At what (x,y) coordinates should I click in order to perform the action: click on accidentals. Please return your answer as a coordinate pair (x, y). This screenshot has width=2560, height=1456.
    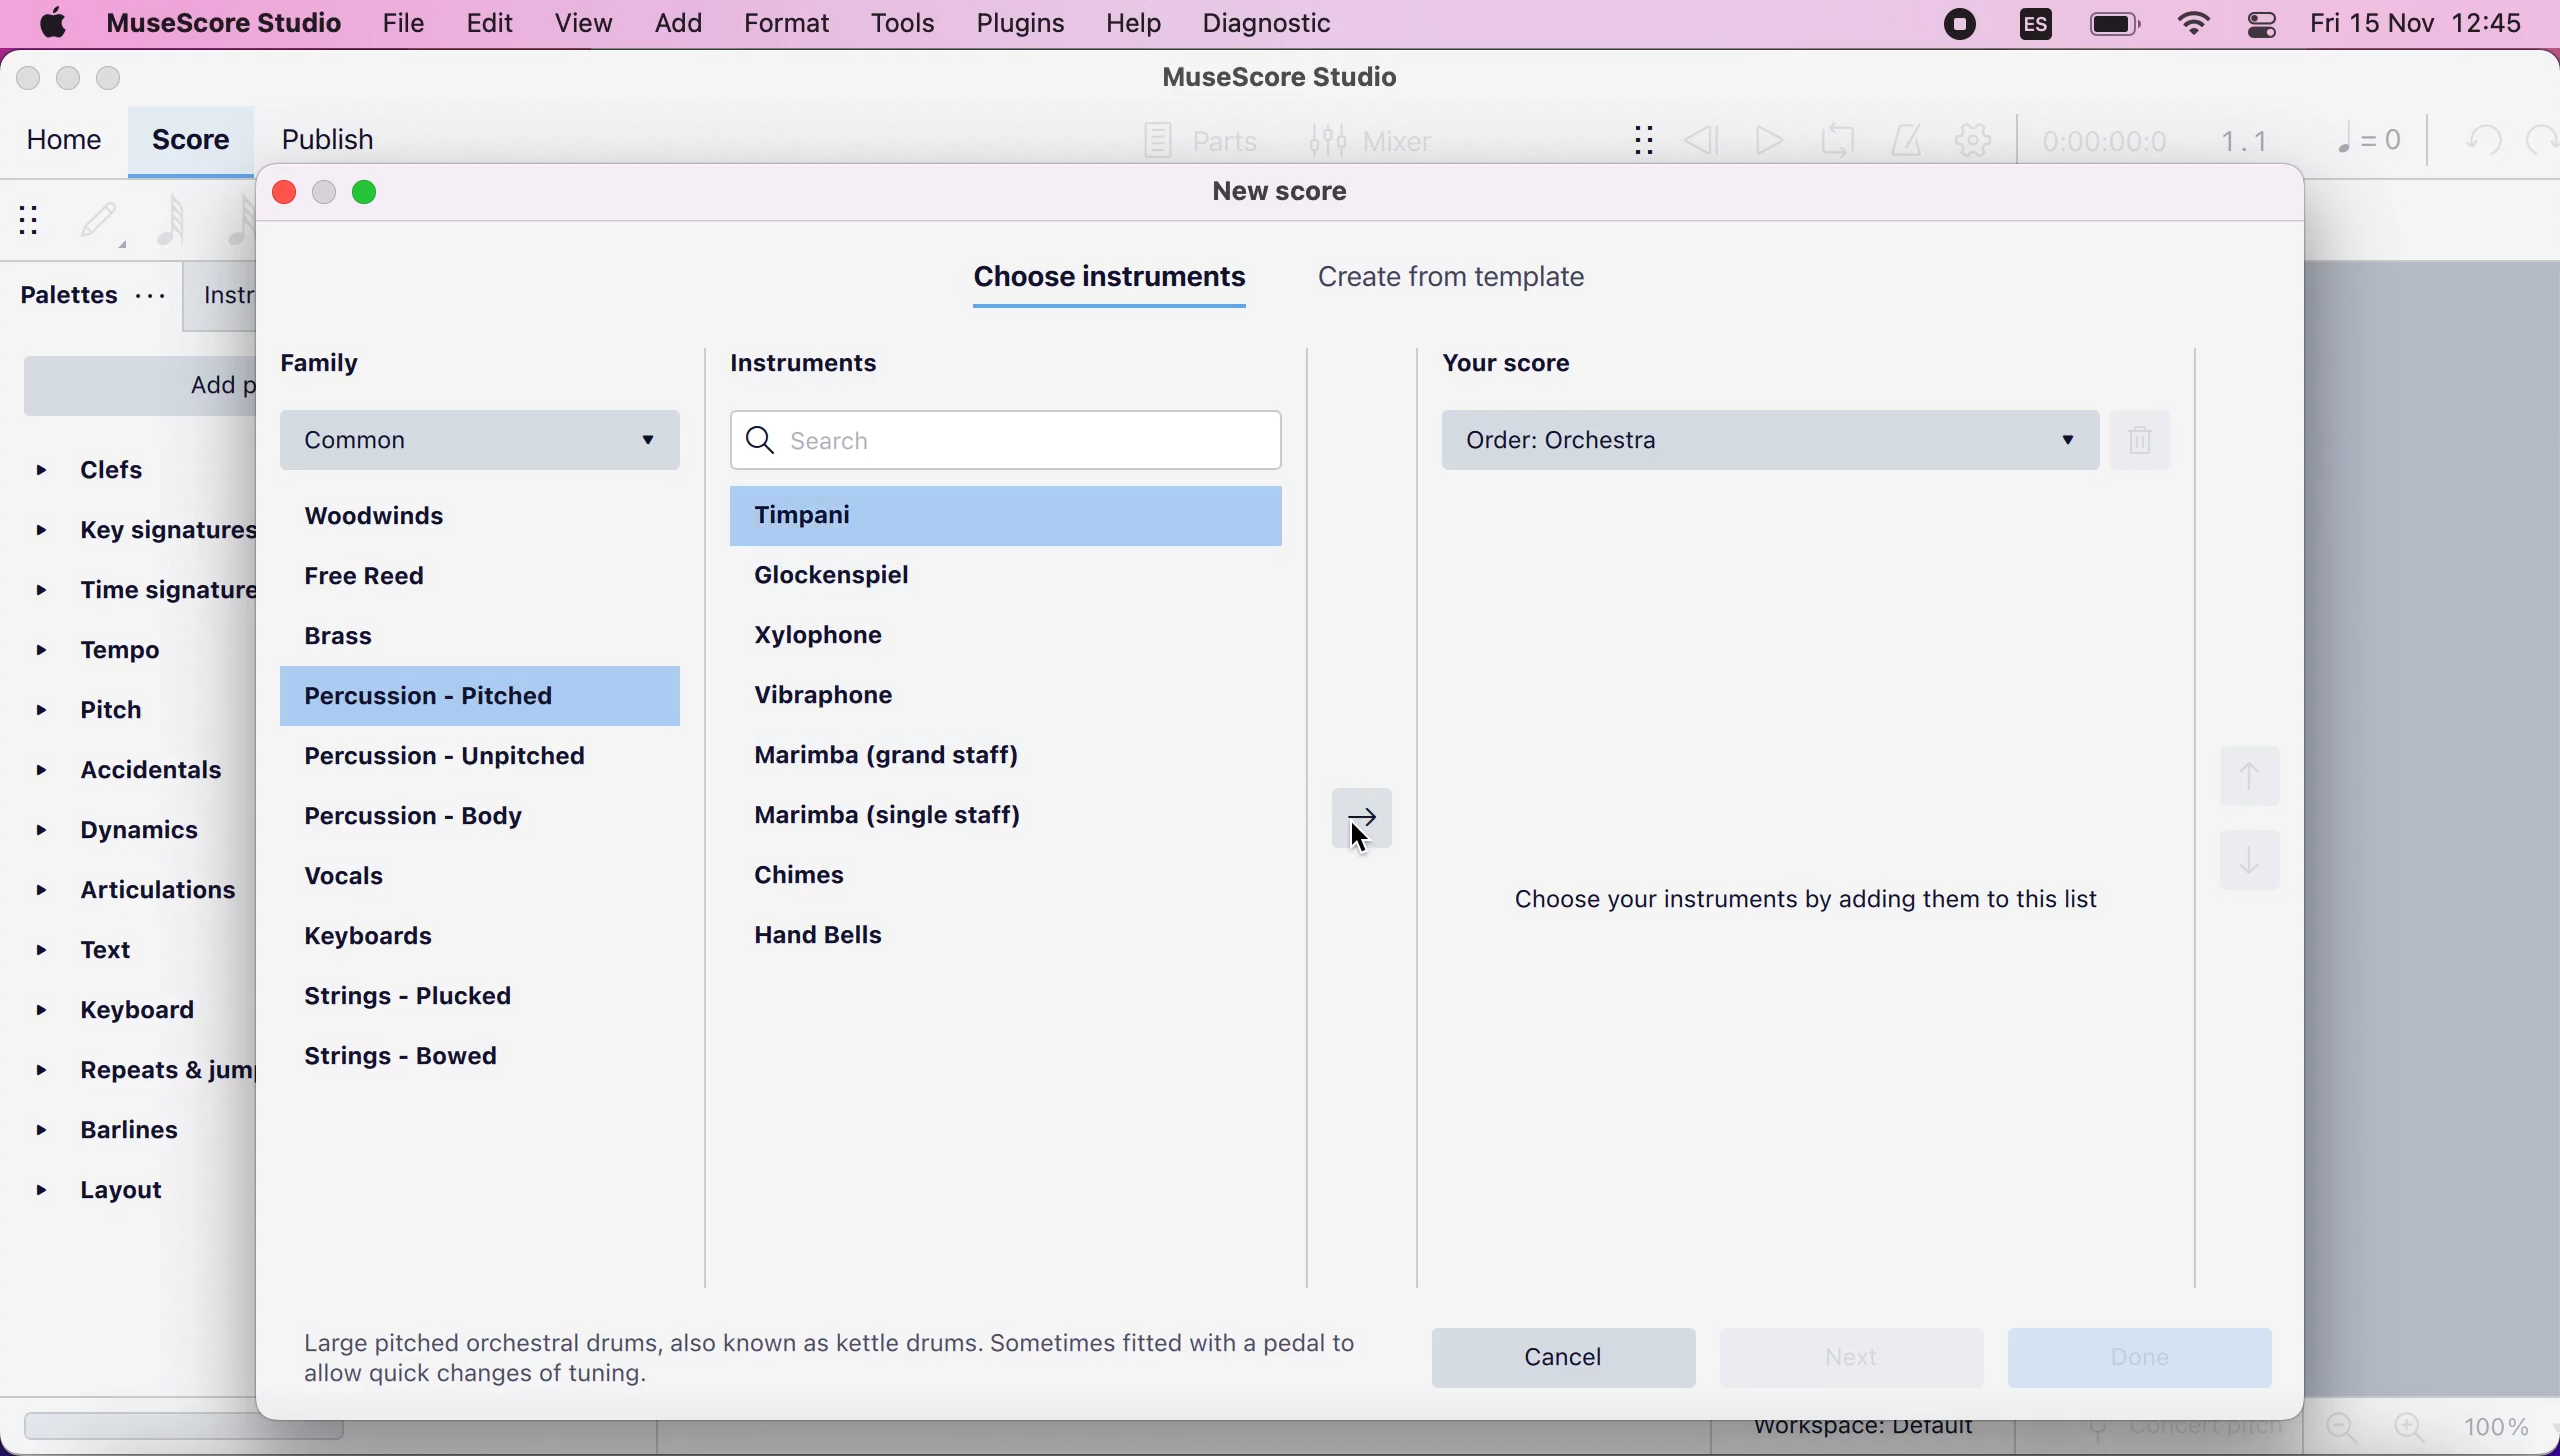
    Looking at the image, I should click on (136, 771).